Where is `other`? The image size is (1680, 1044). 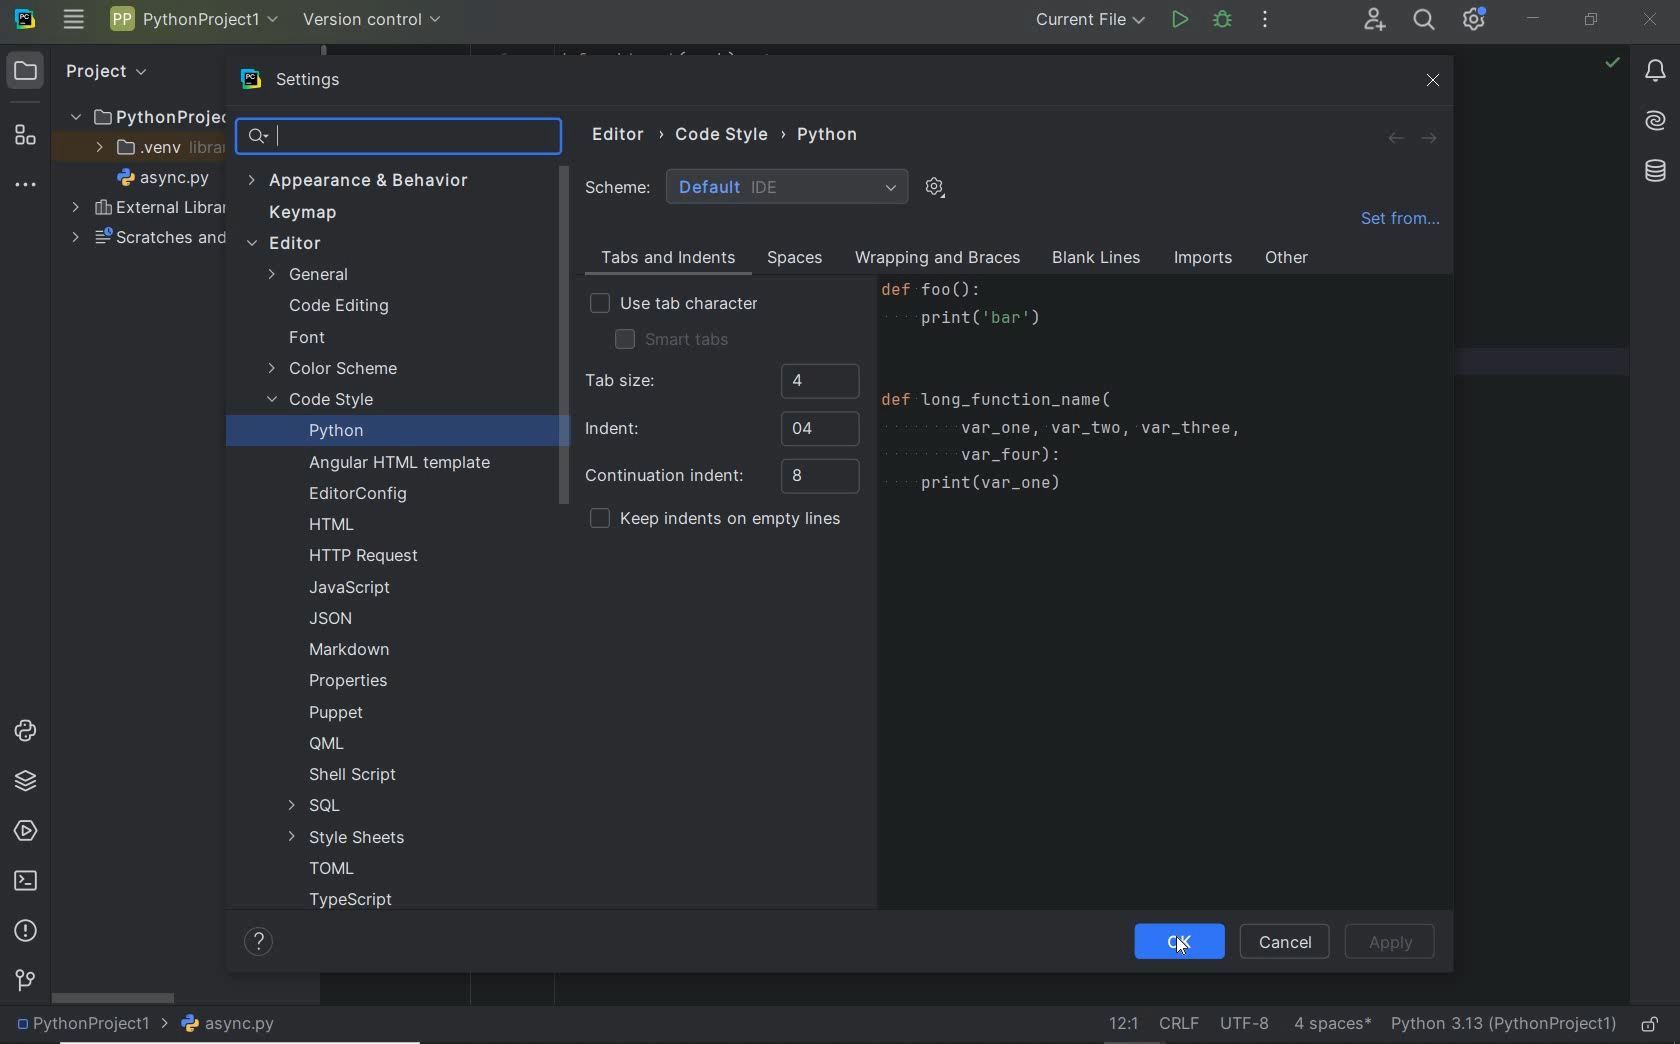 other is located at coordinates (1287, 262).